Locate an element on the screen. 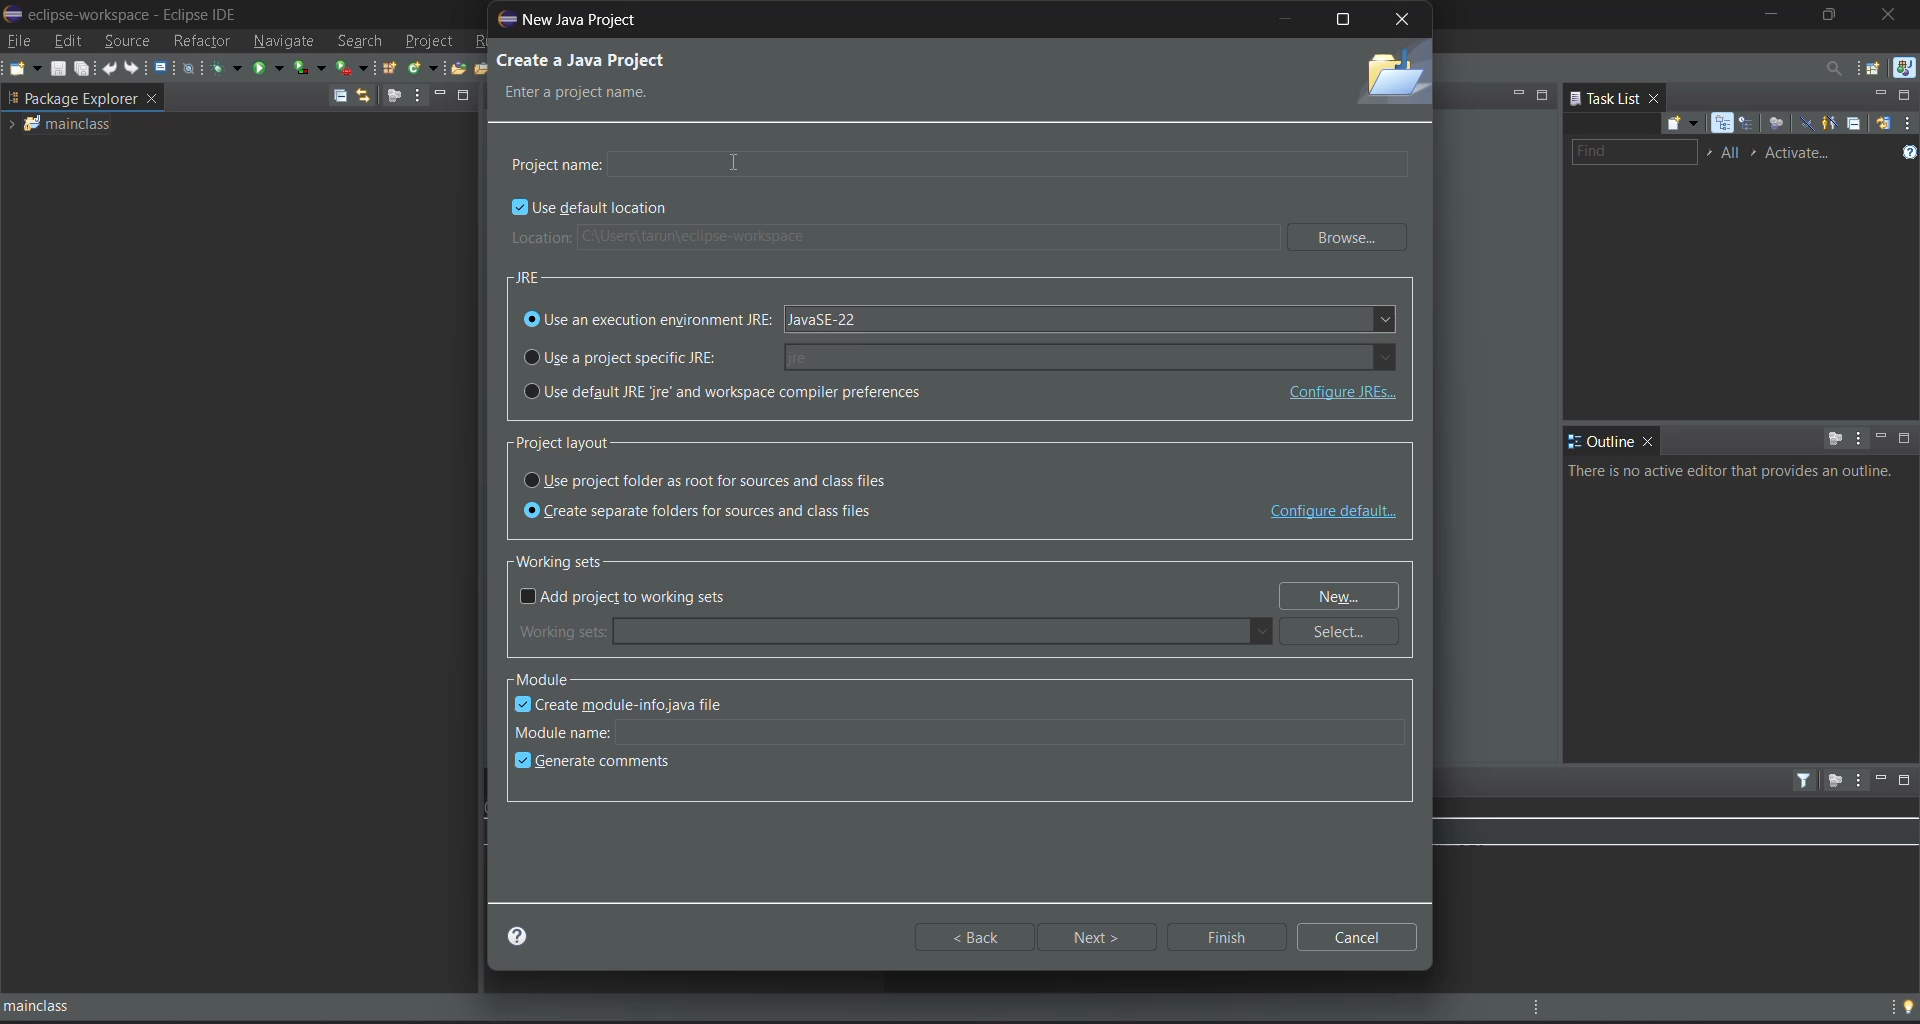  add project to working sets is located at coordinates (630, 598).